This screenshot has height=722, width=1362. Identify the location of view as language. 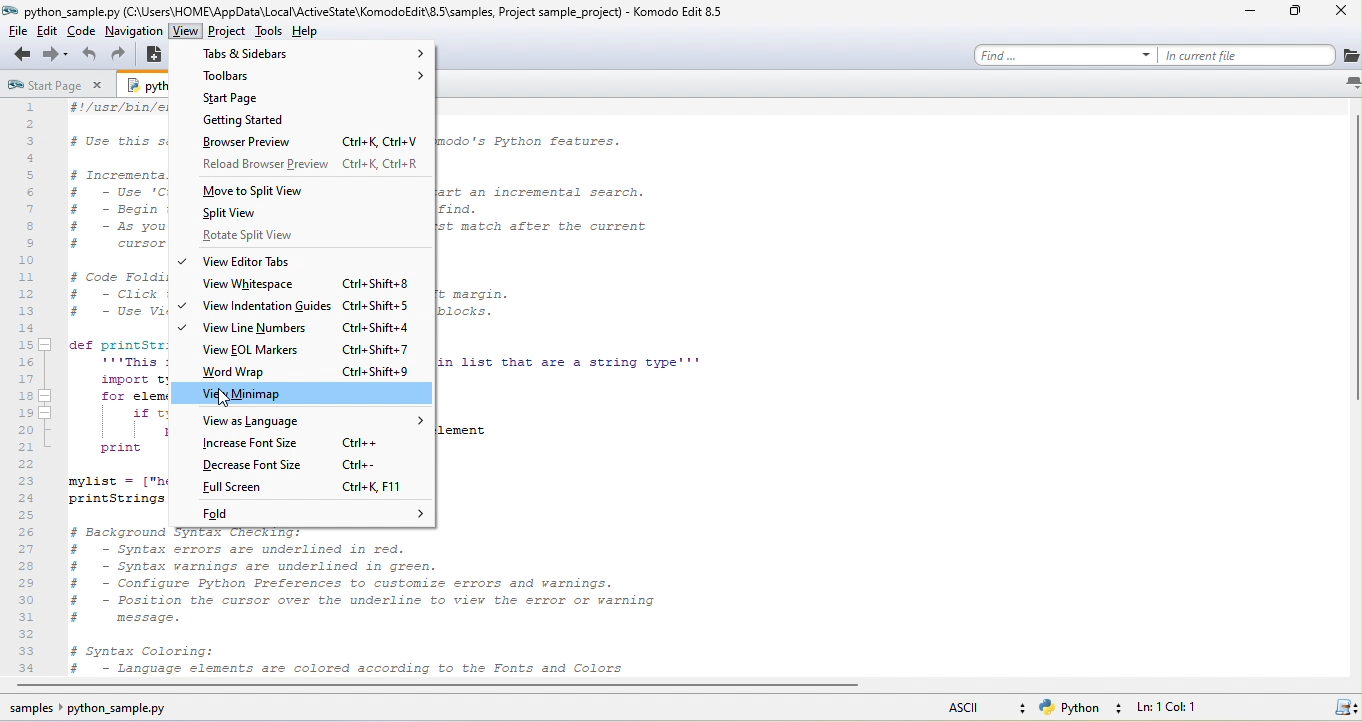
(314, 421).